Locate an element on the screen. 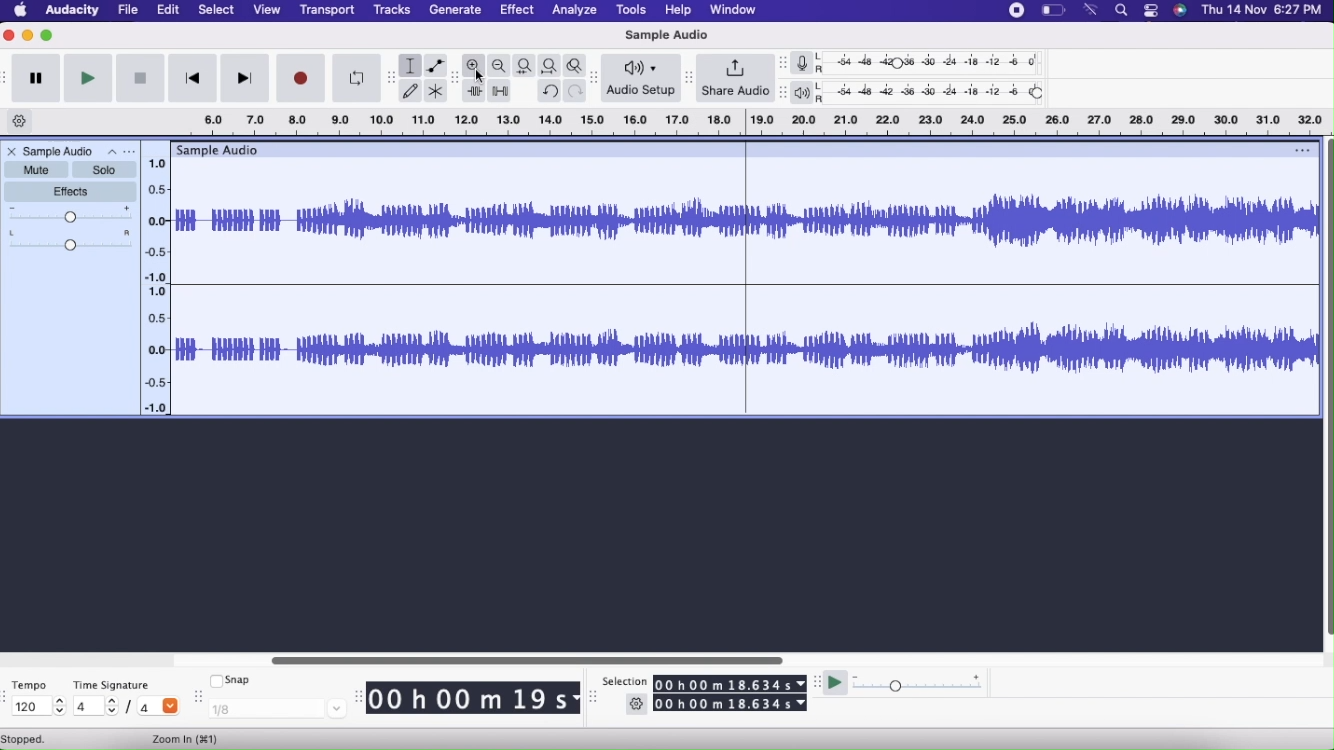 This screenshot has width=1334, height=750. Record meter is located at coordinates (810, 63).